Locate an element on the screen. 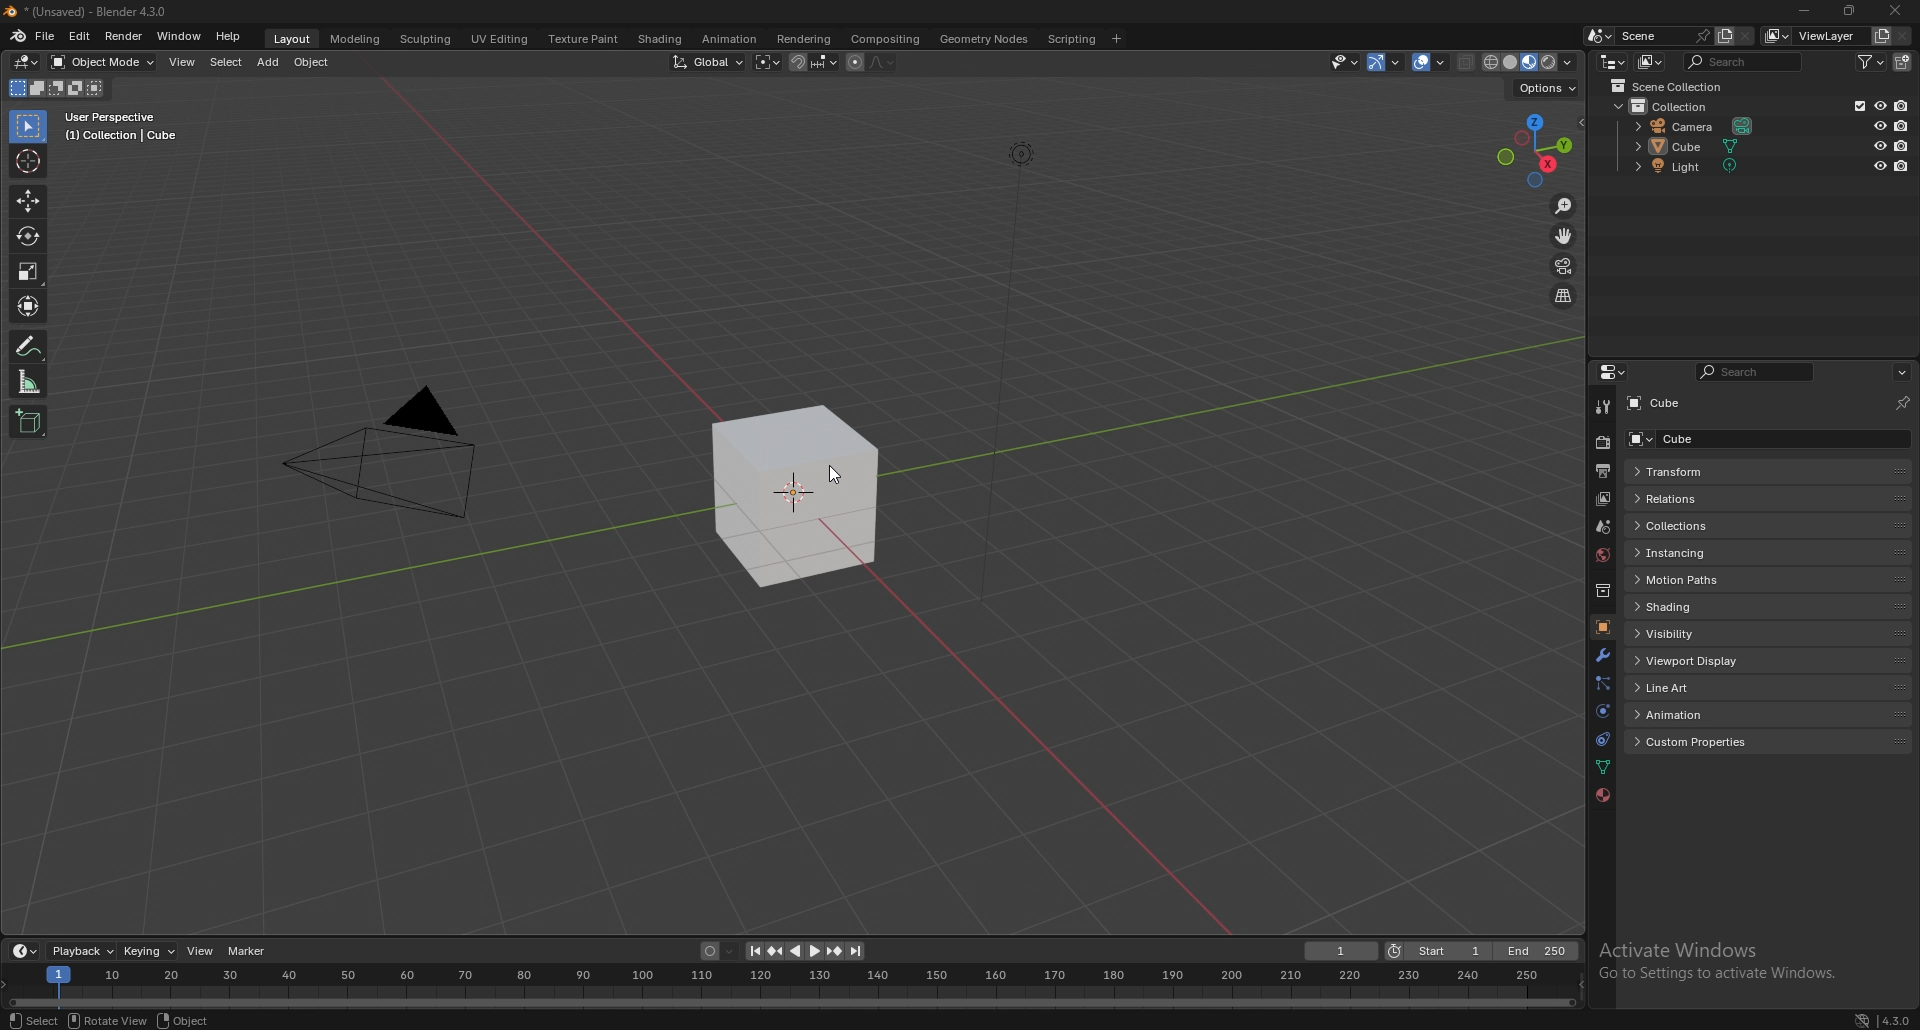 Image resolution: width=1920 pixels, height=1030 pixels. jump to keyframe is located at coordinates (775, 951).